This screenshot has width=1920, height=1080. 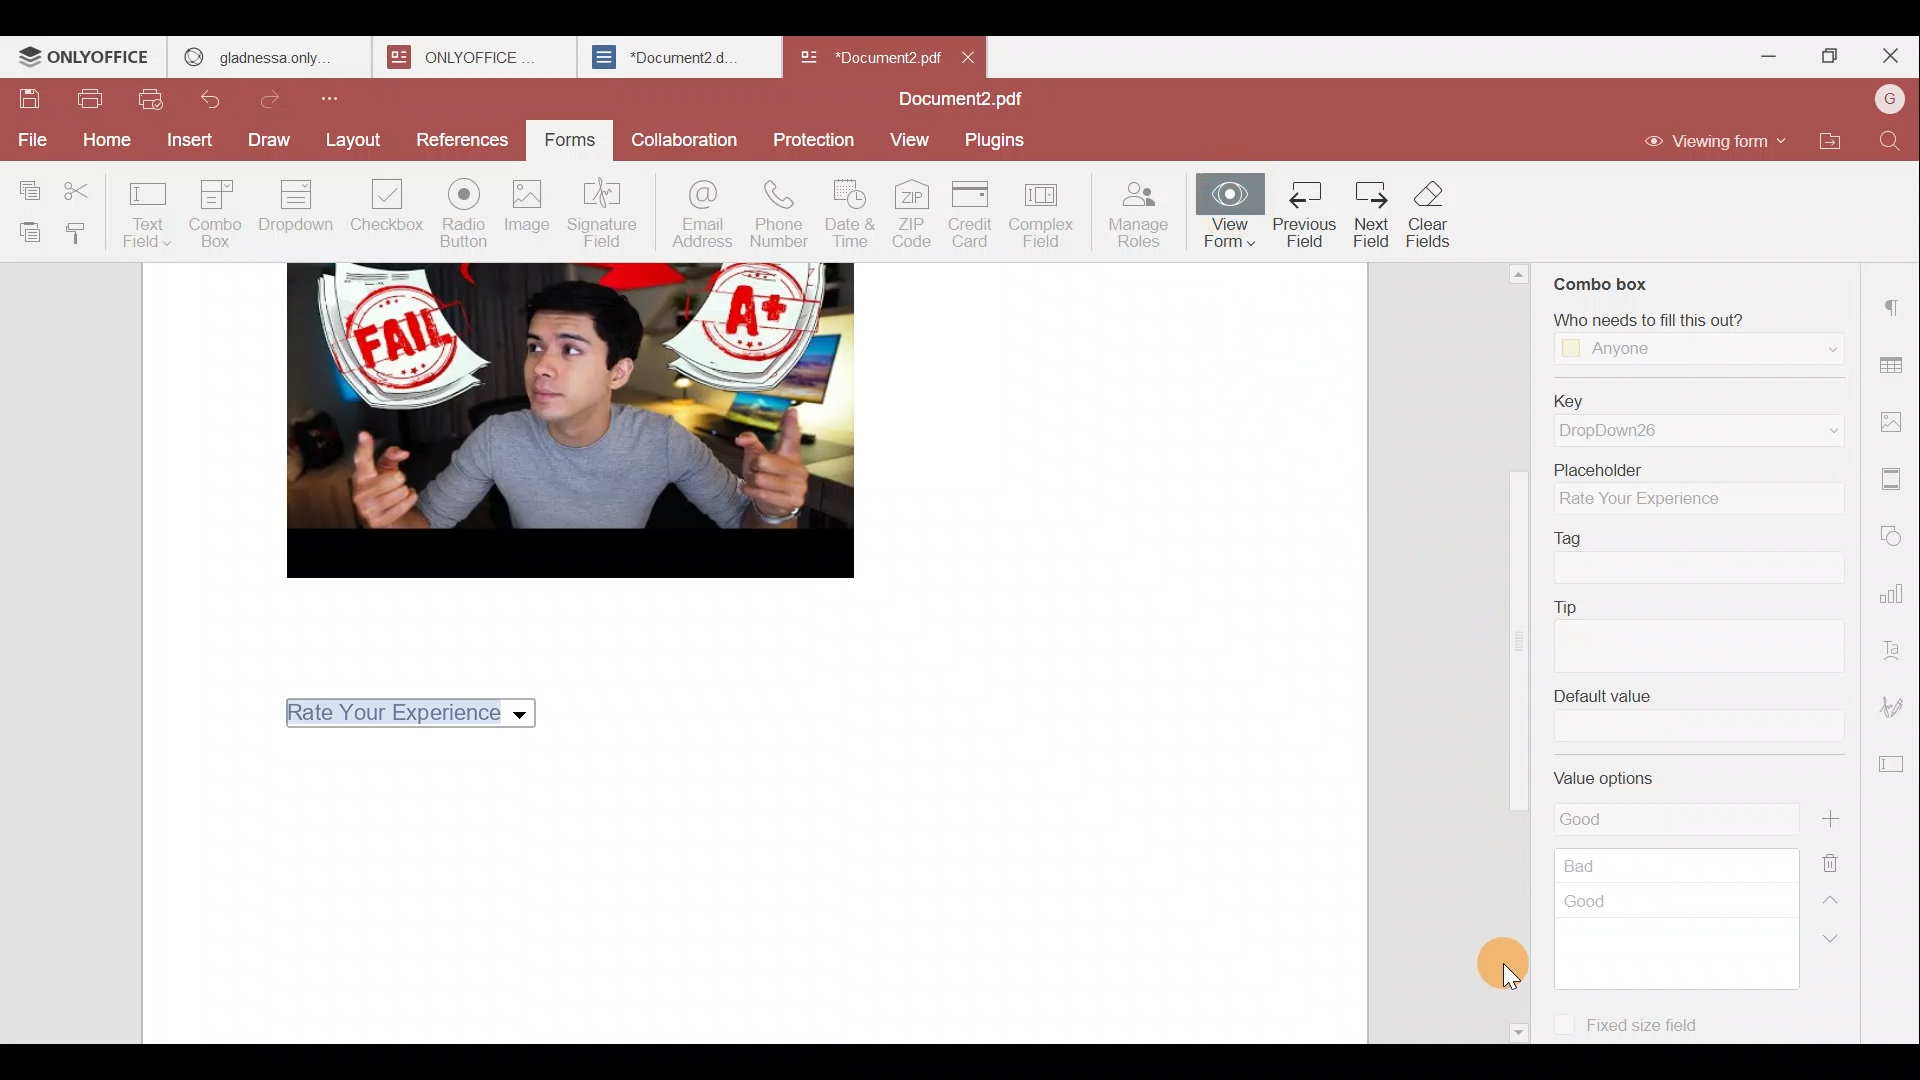 I want to click on Print file, so click(x=90, y=102).